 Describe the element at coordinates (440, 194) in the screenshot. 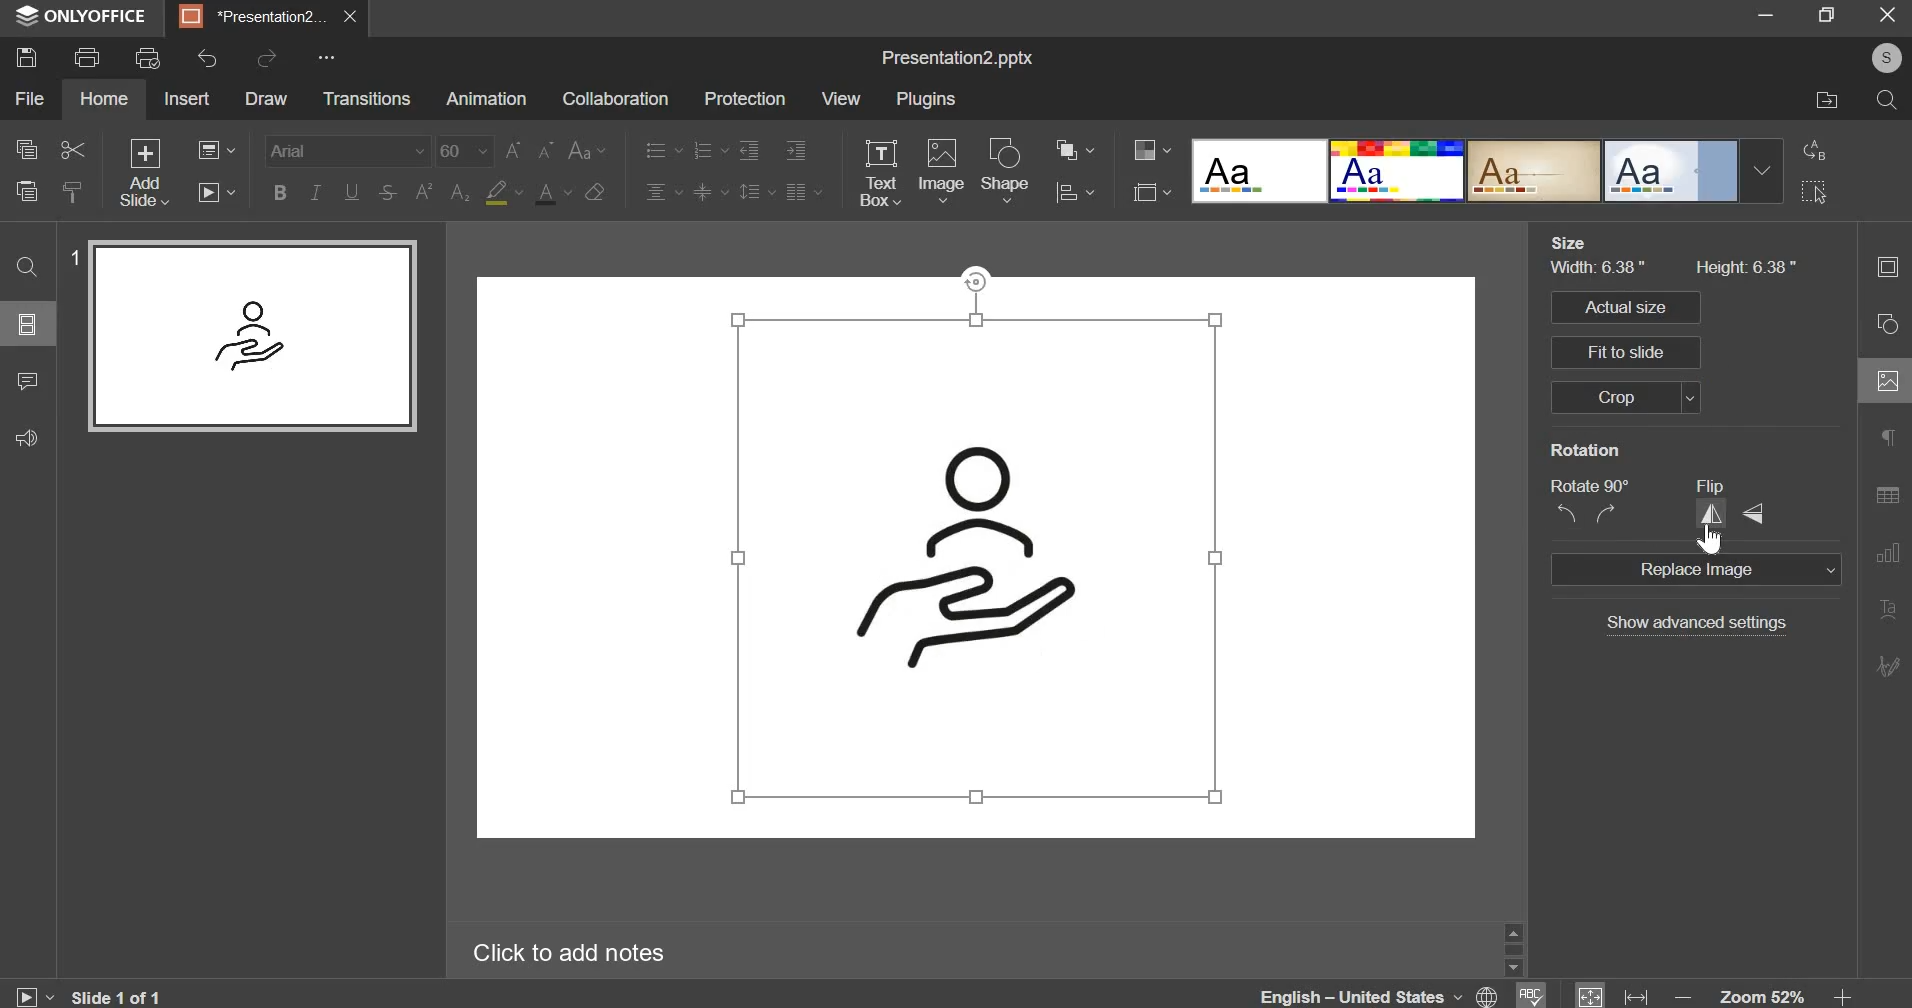

I see `subscript & superscript` at that location.